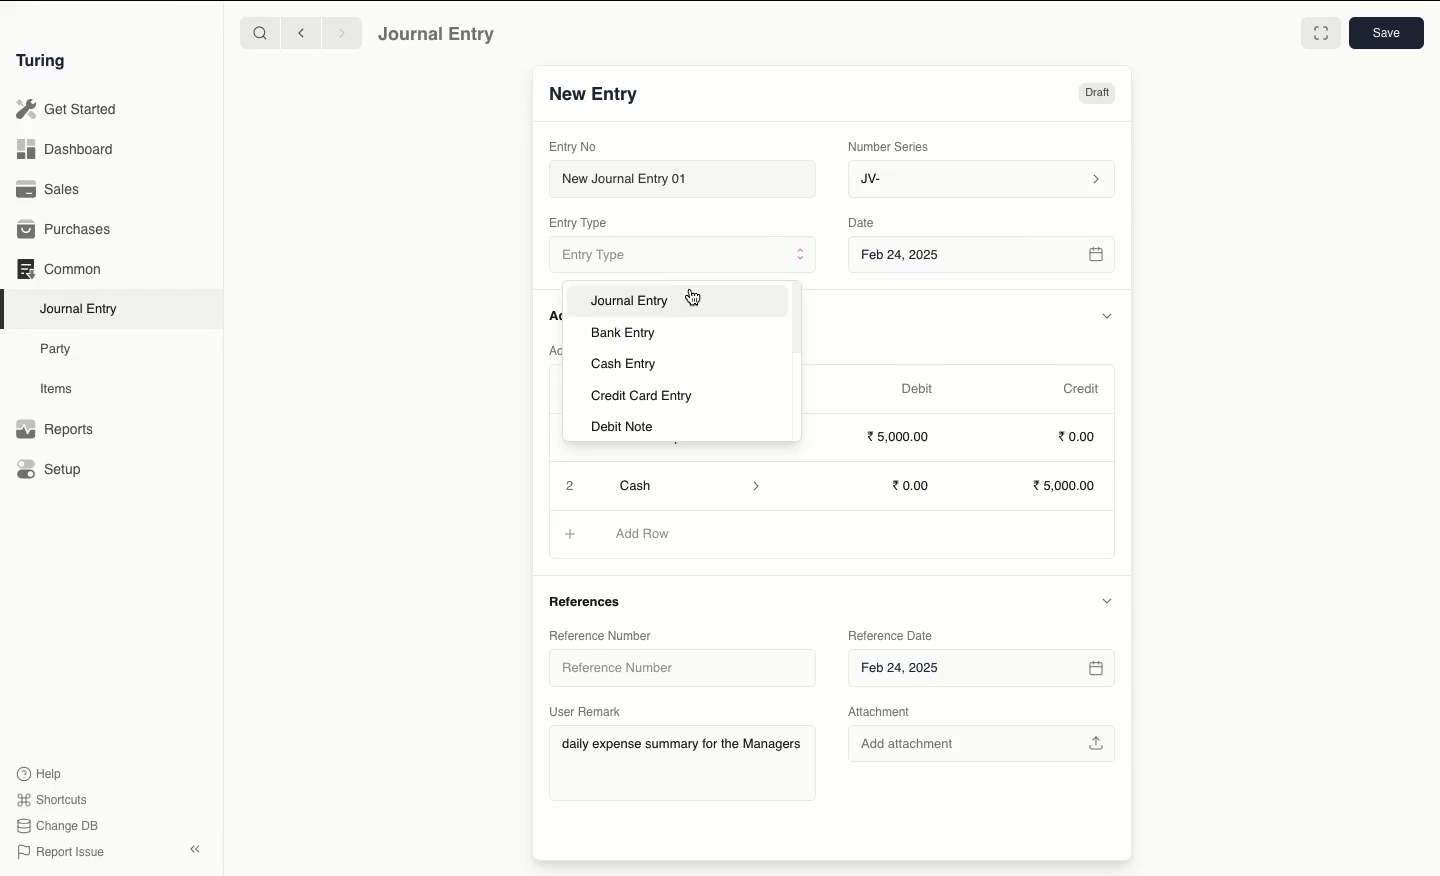  What do you see at coordinates (61, 269) in the screenshot?
I see `Common` at bounding box center [61, 269].